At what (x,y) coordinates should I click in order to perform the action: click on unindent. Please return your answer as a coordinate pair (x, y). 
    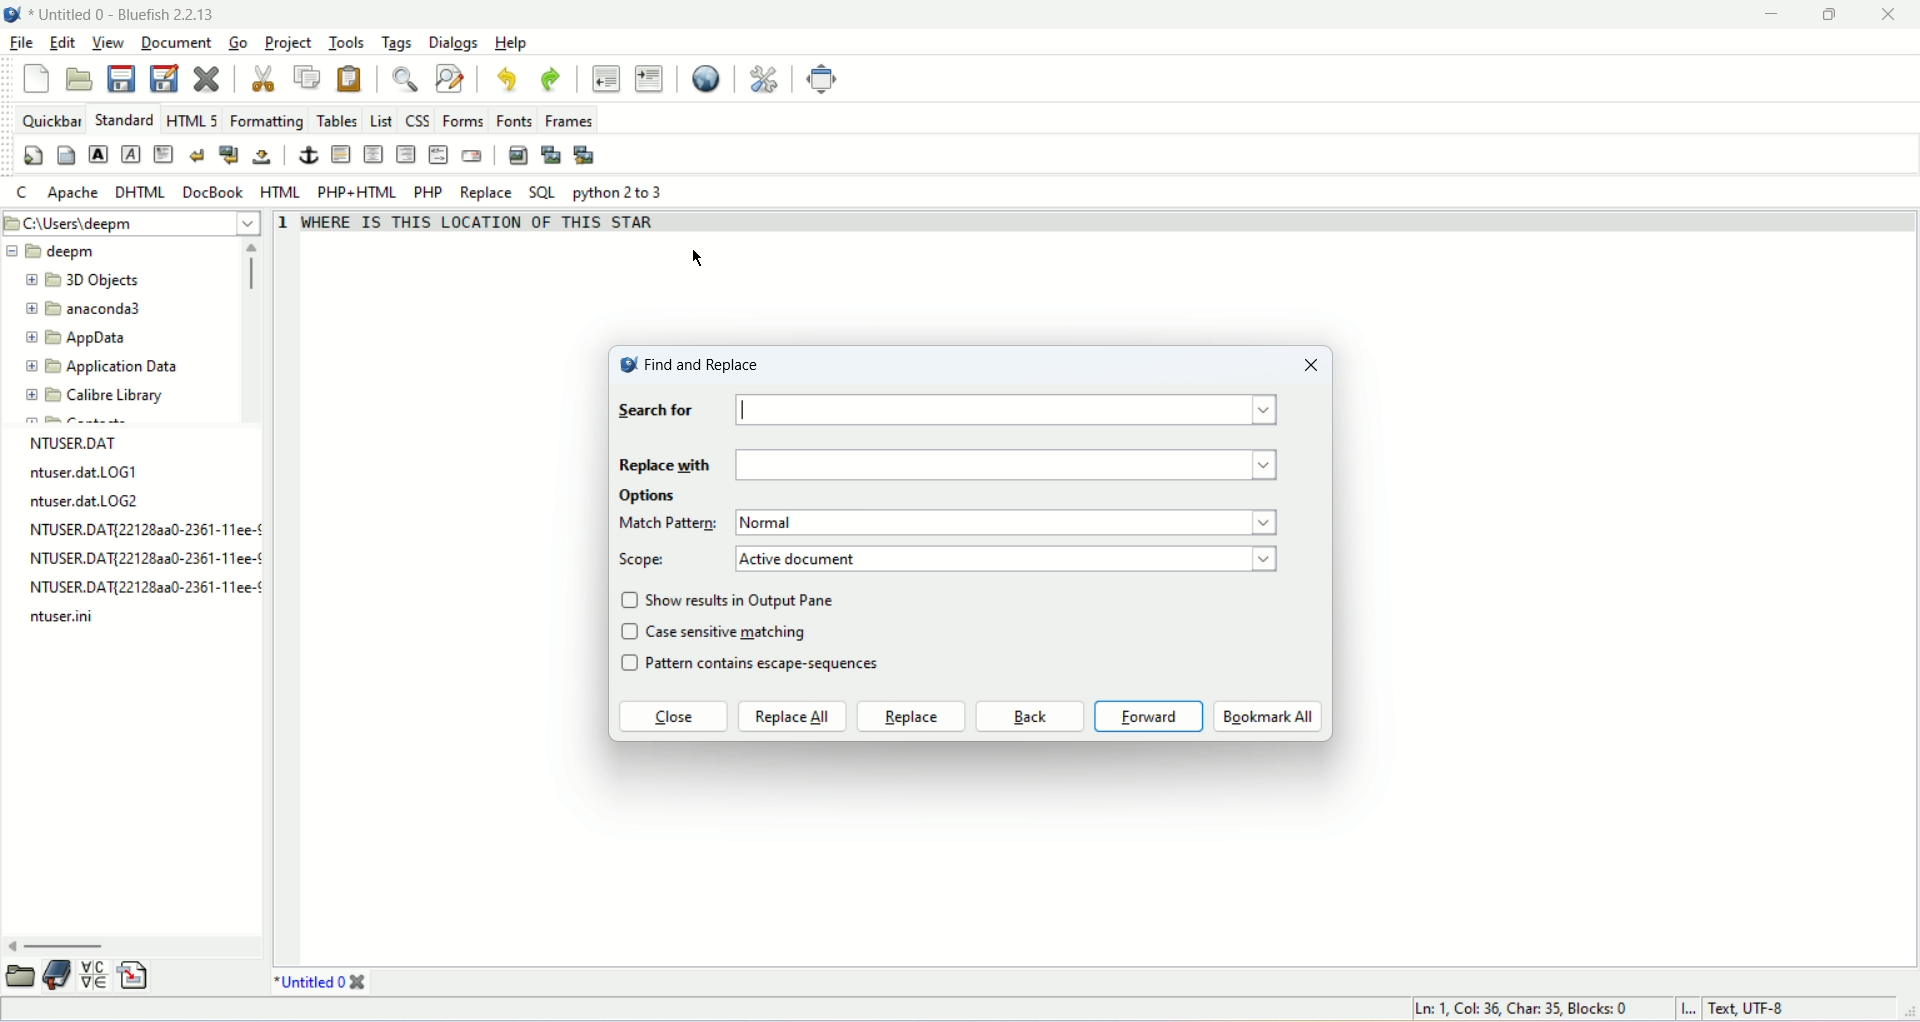
    Looking at the image, I should click on (605, 78).